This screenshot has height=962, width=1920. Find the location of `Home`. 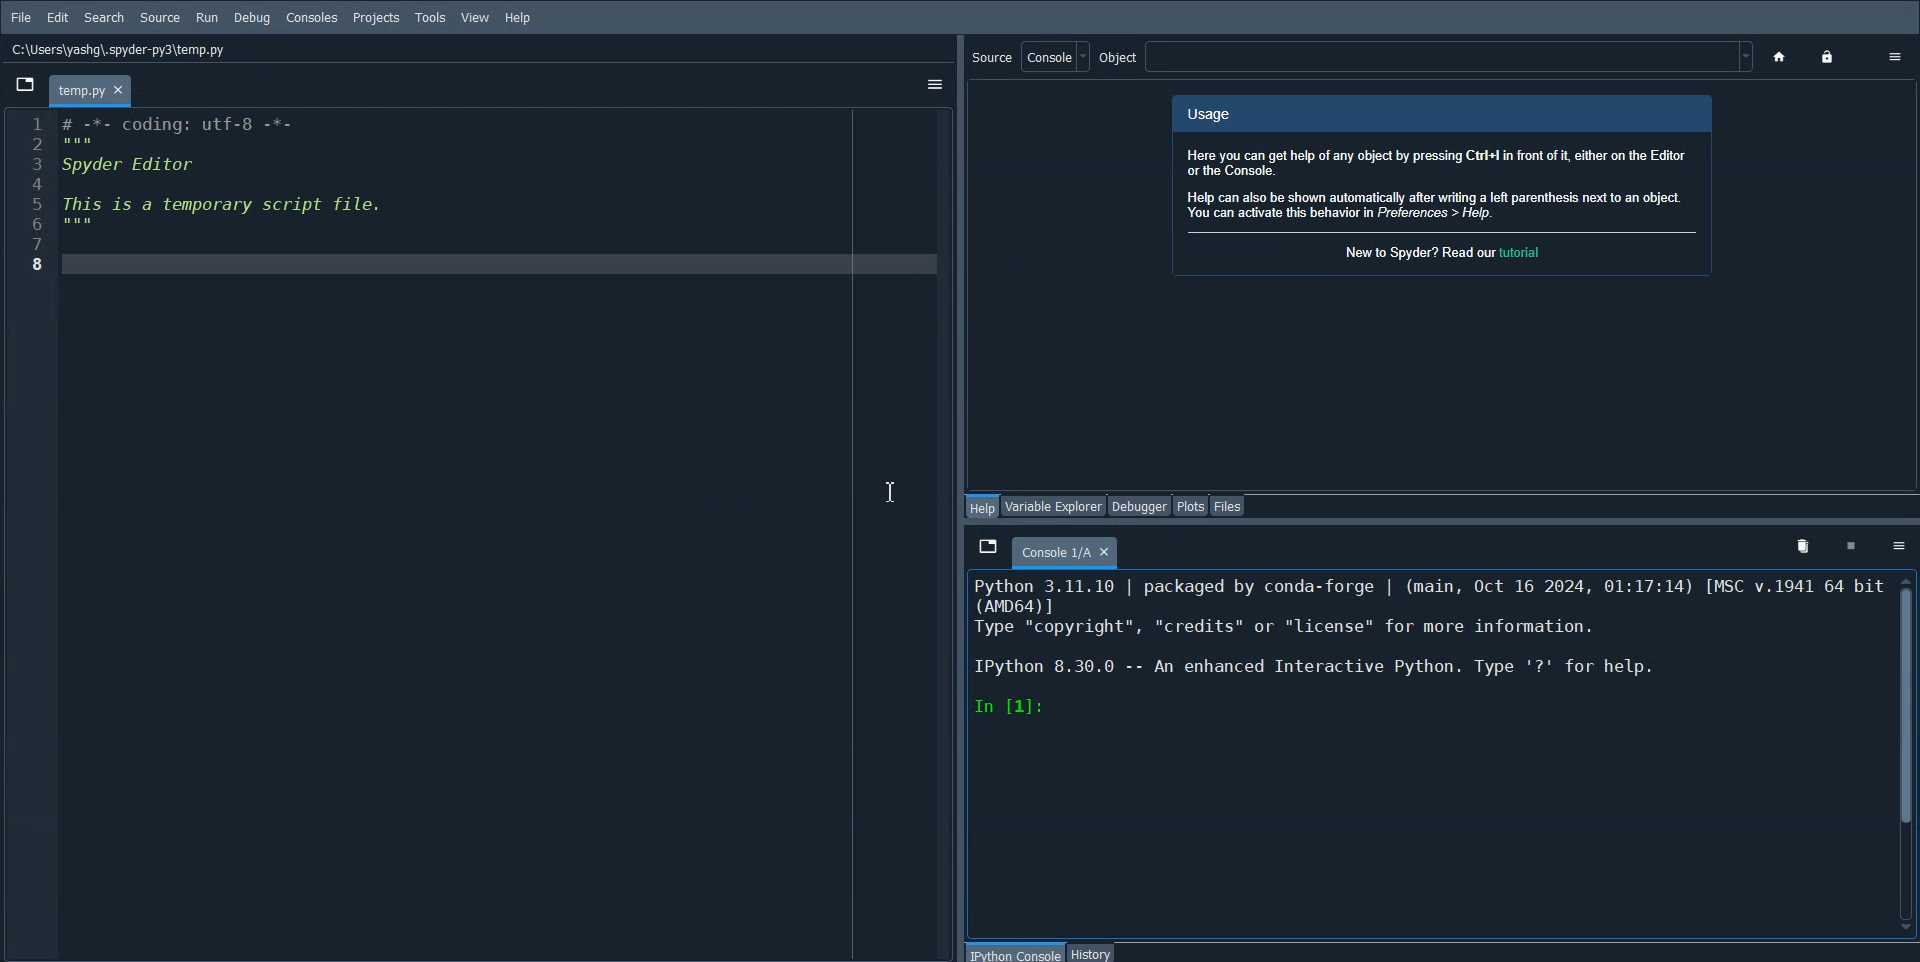

Home is located at coordinates (1782, 58).